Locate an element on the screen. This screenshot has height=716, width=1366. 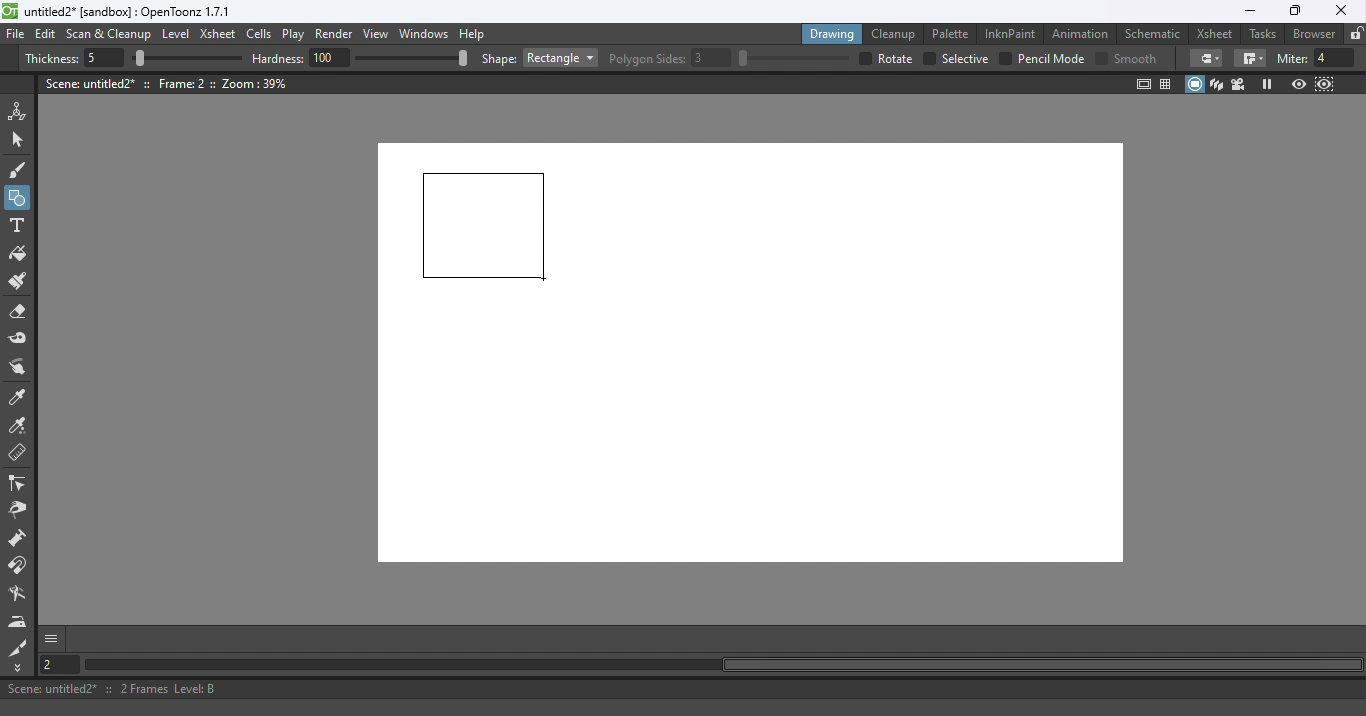
Schematic is located at coordinates (1153, 34).